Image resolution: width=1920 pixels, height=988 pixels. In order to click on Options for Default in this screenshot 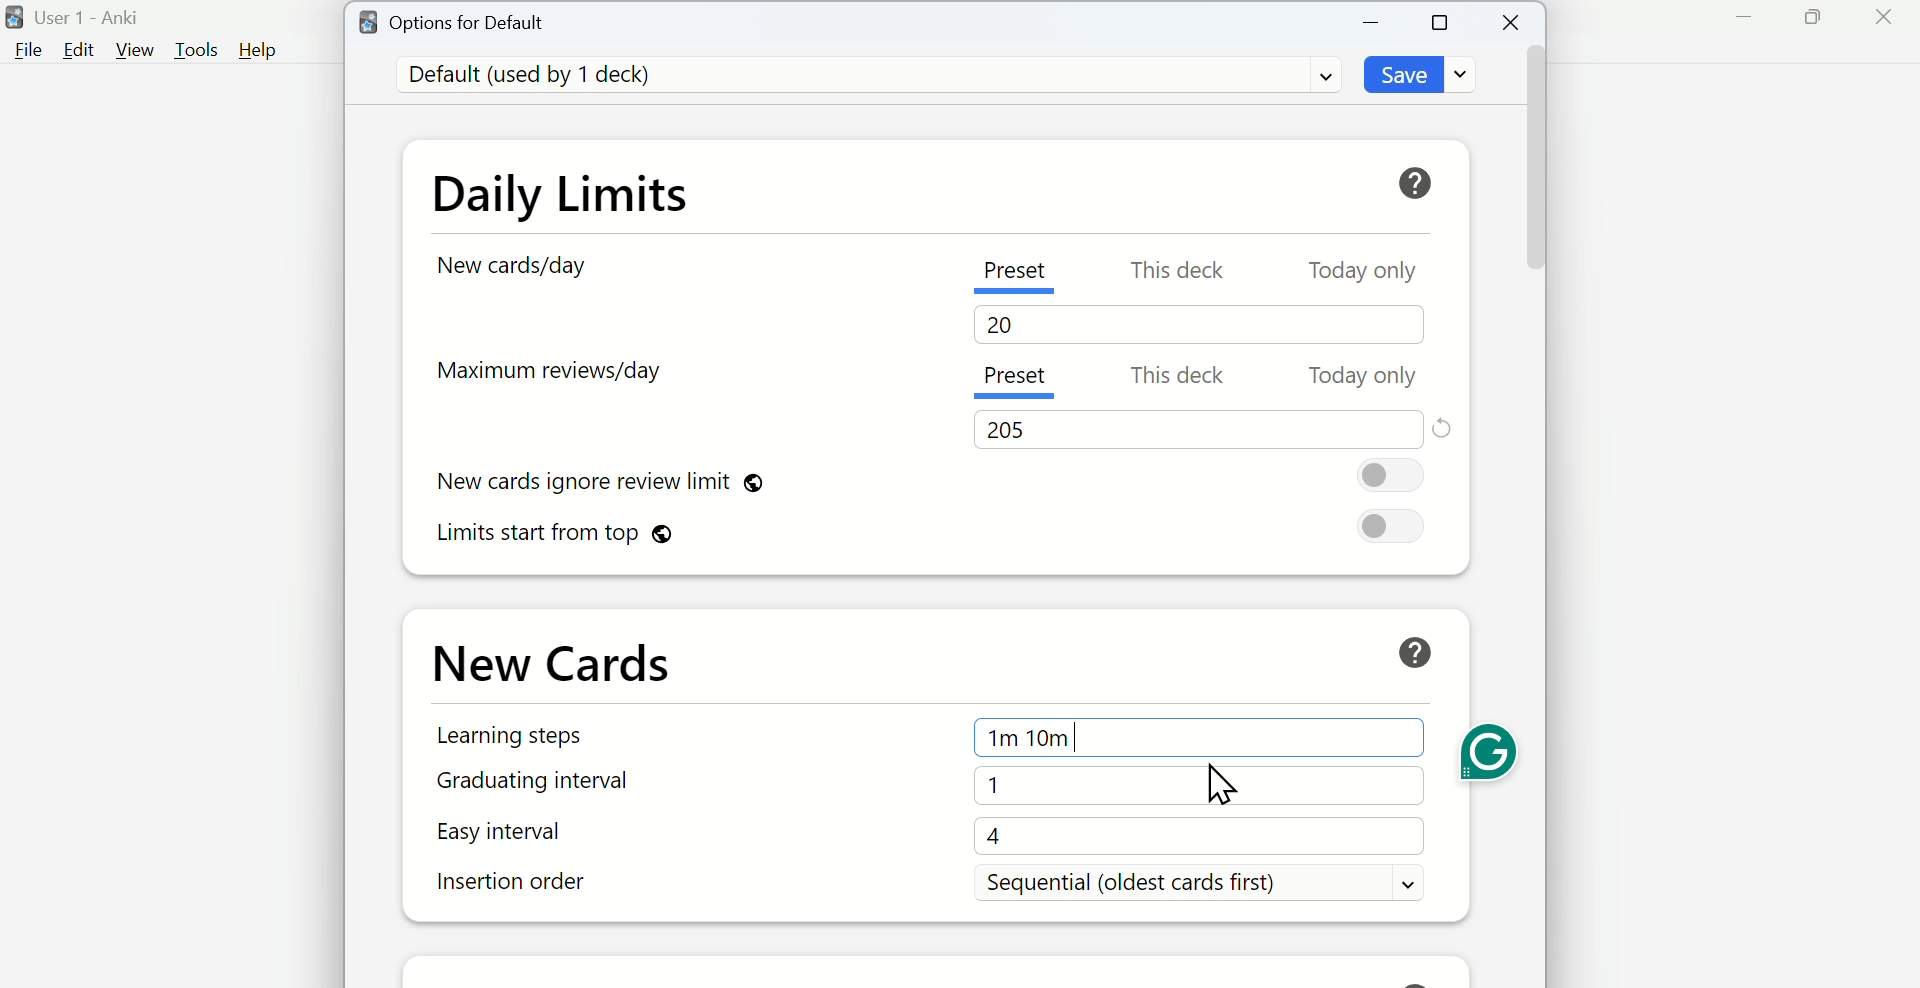, I will do `click(465, 23)`.